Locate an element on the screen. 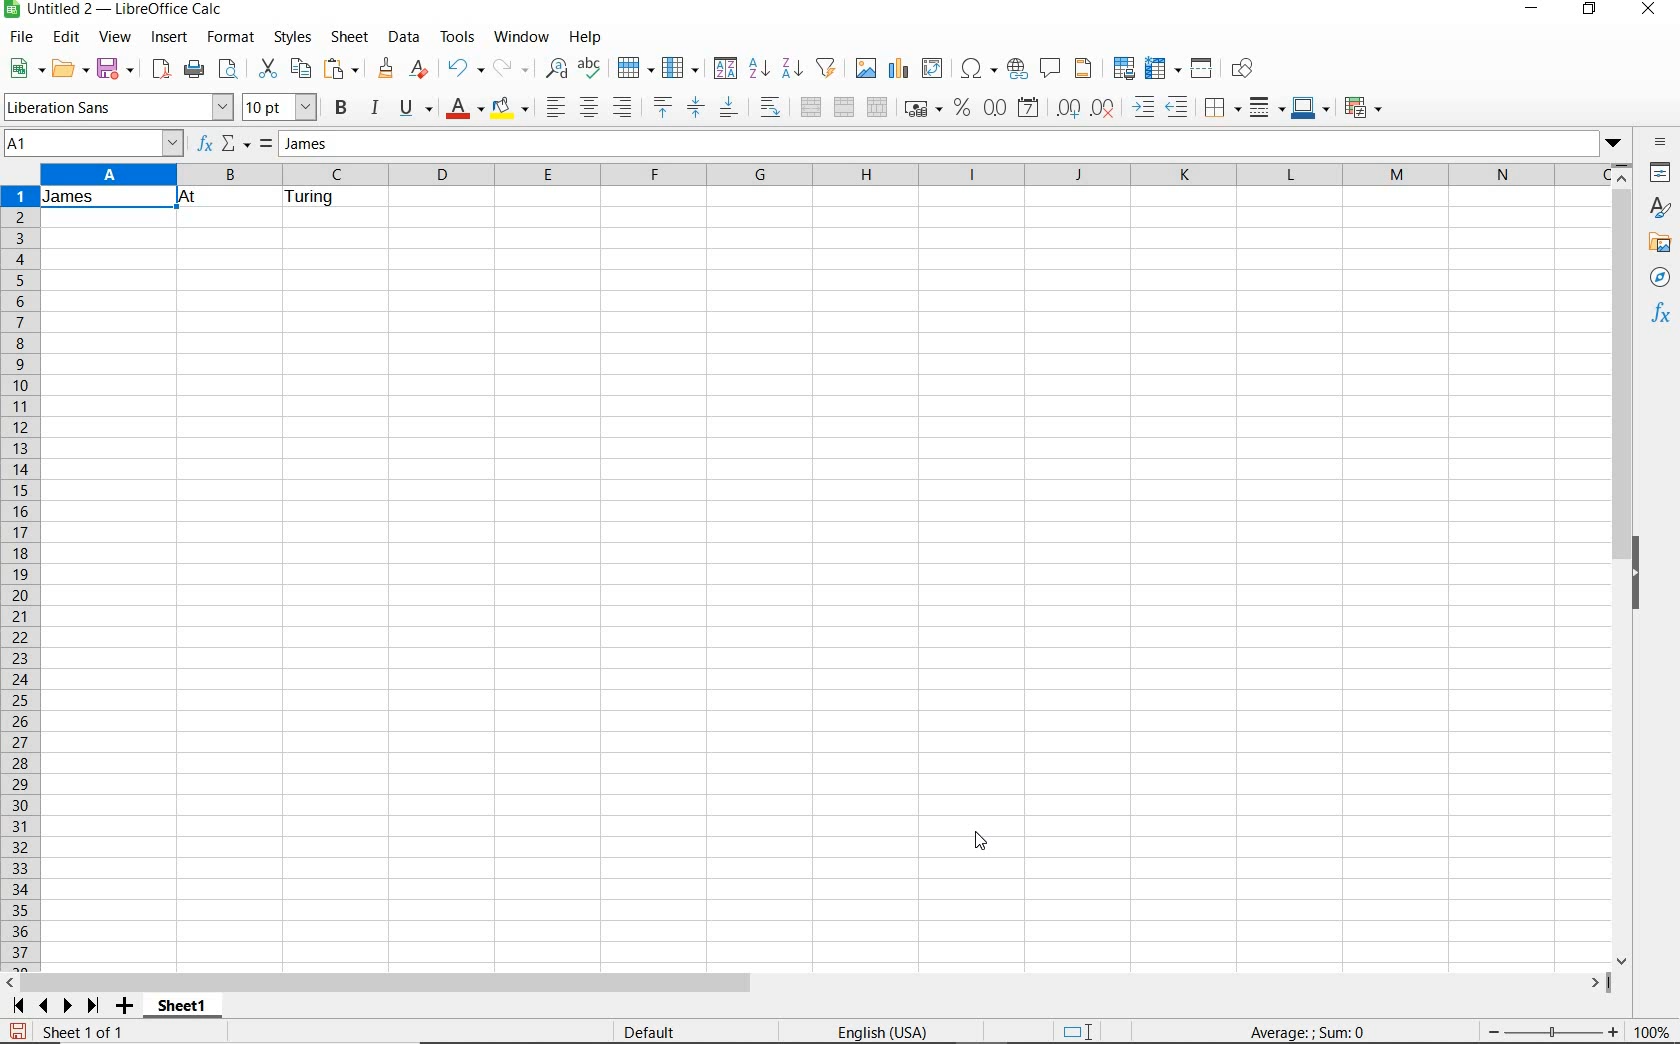  format is located at coordinates (232, 40).